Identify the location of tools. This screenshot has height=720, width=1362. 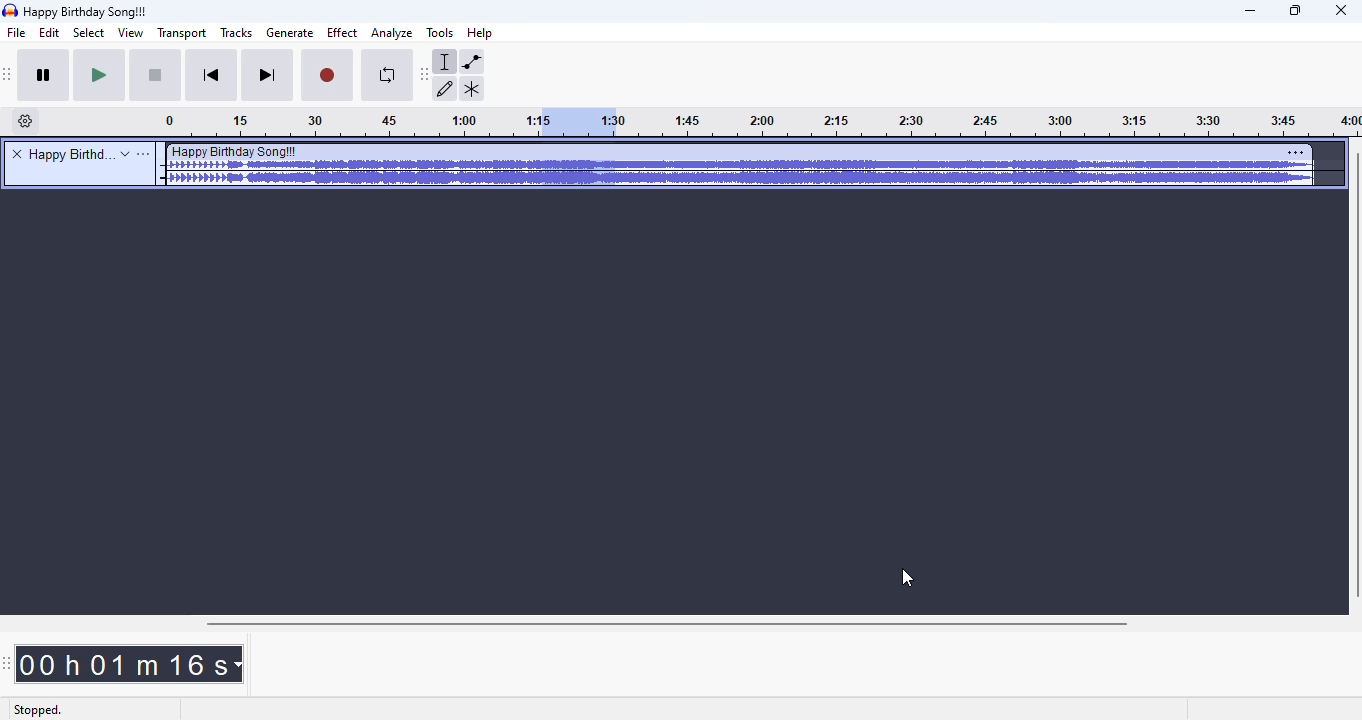
(439, 33).